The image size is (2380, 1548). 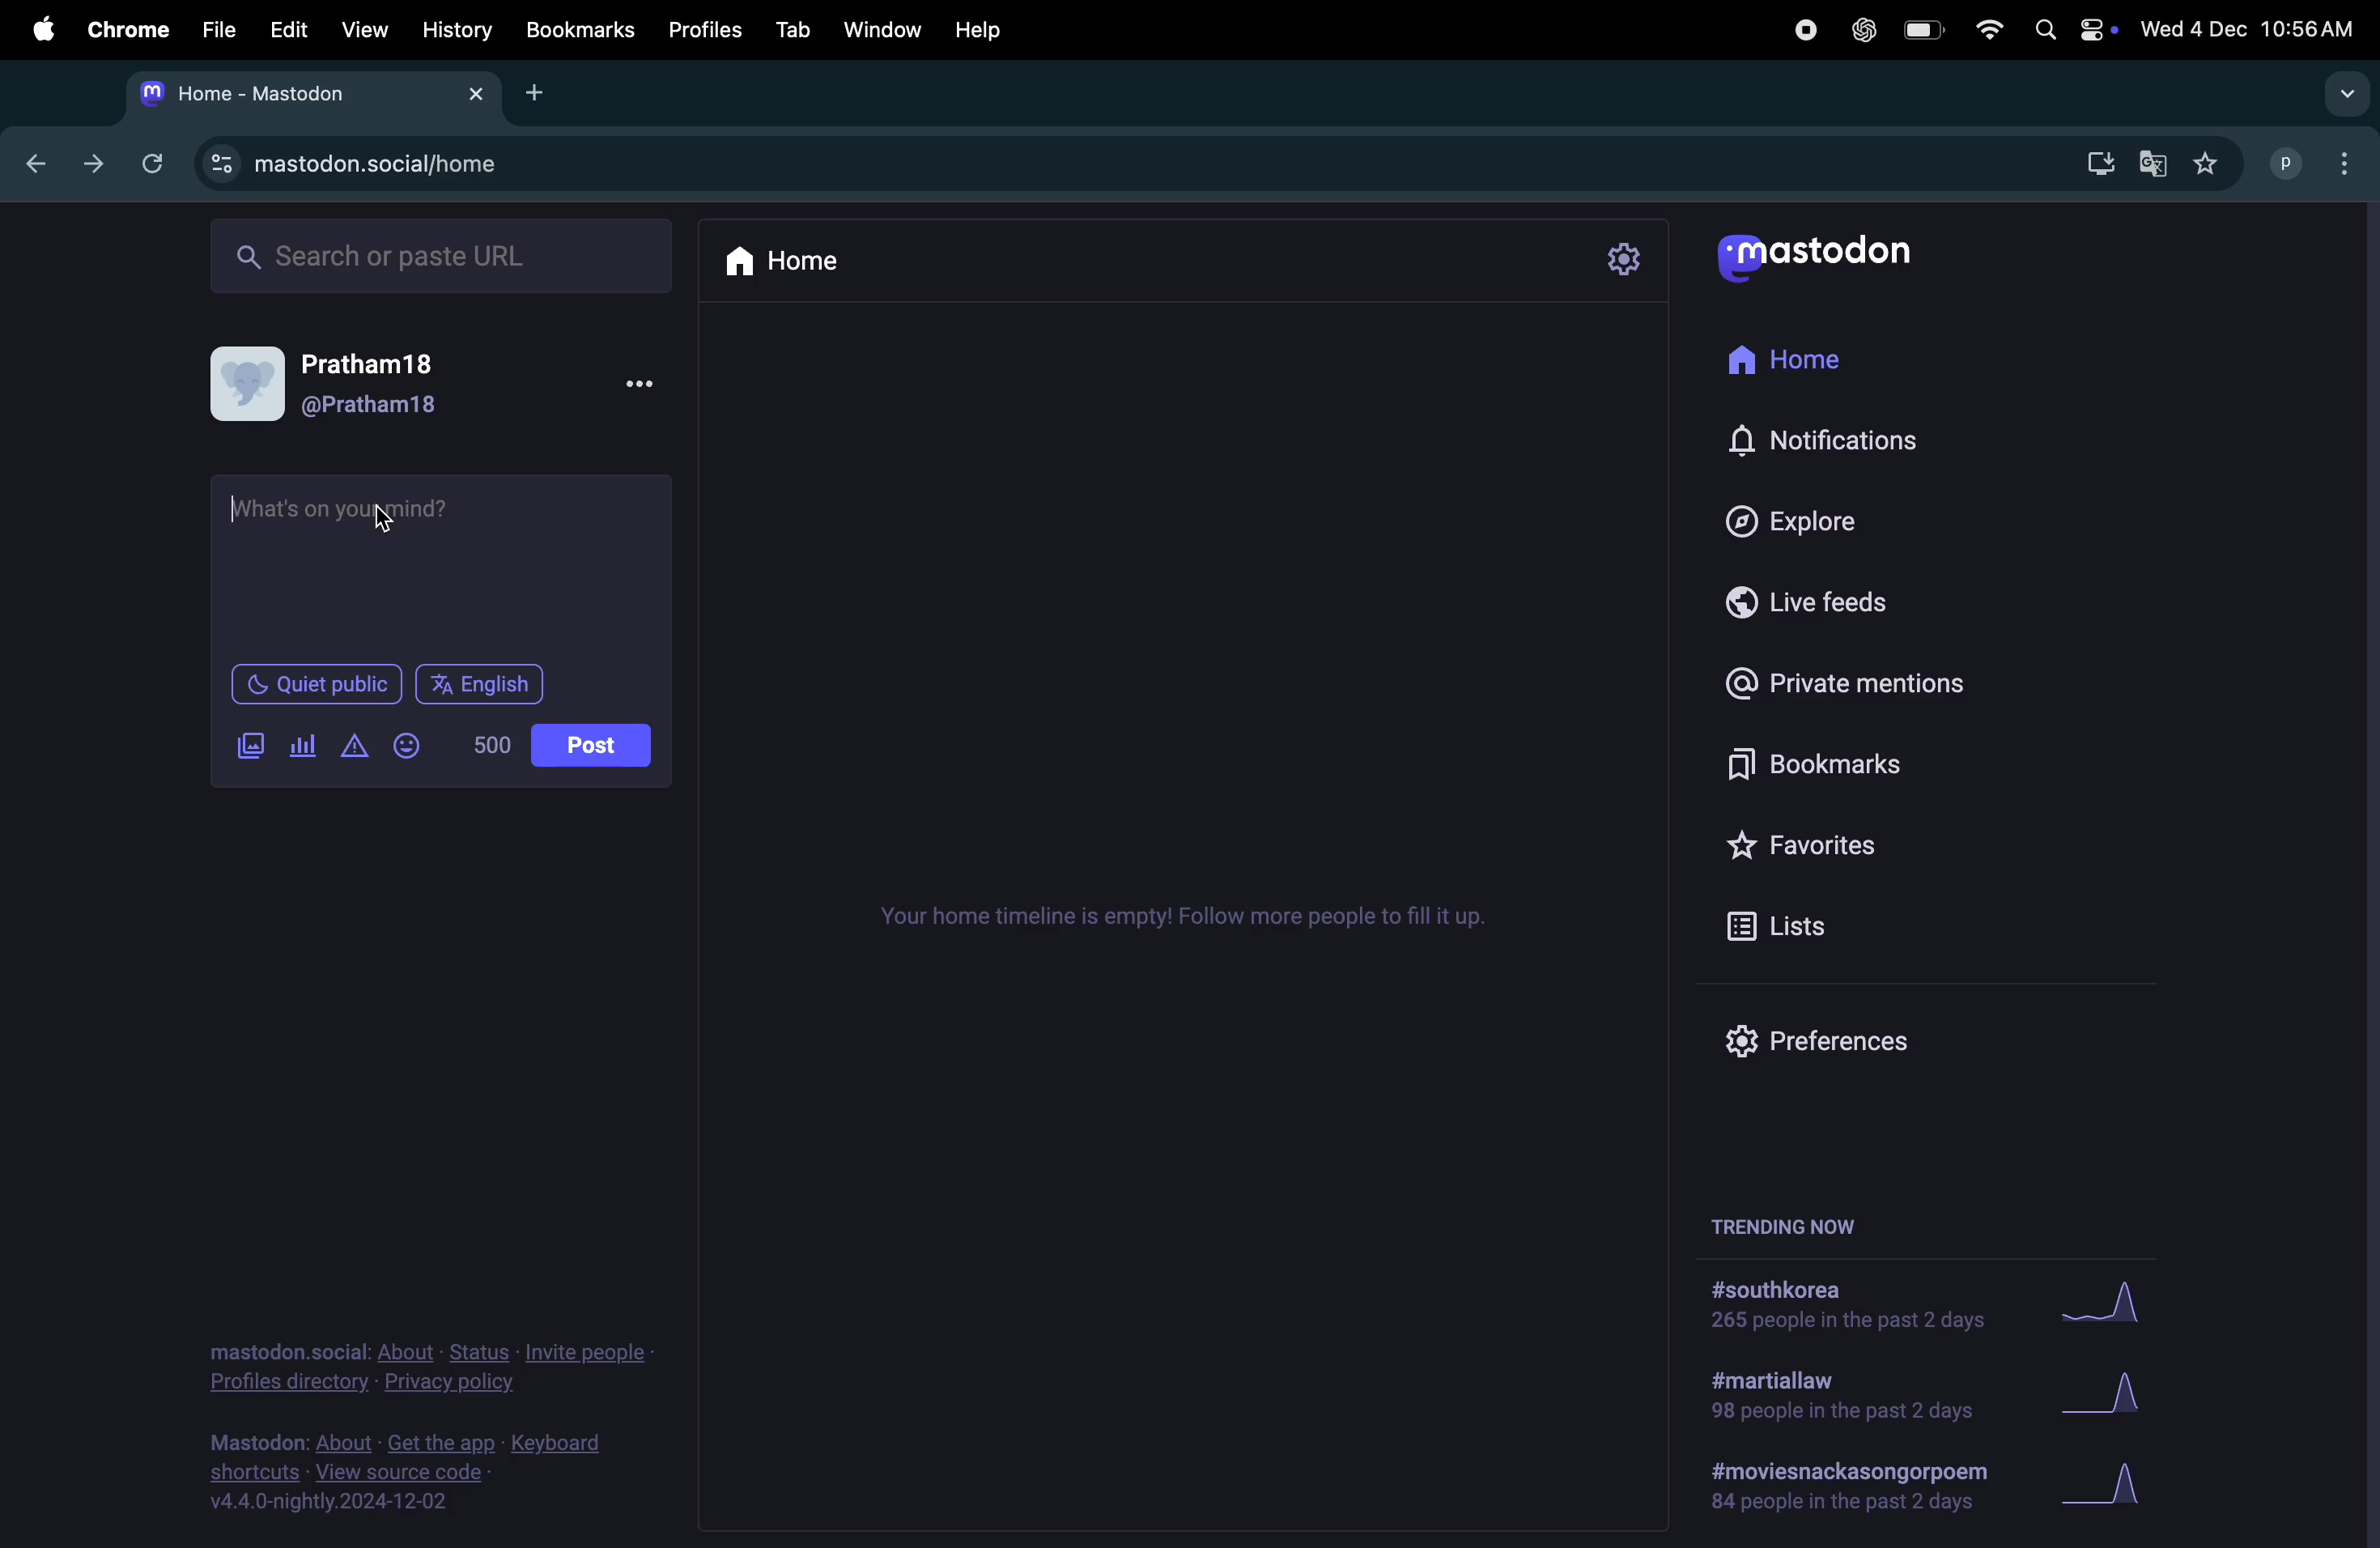 What do you see at coordinates (642, 381) in the screenshot?
I see `options` at bounding box center [642, 381].